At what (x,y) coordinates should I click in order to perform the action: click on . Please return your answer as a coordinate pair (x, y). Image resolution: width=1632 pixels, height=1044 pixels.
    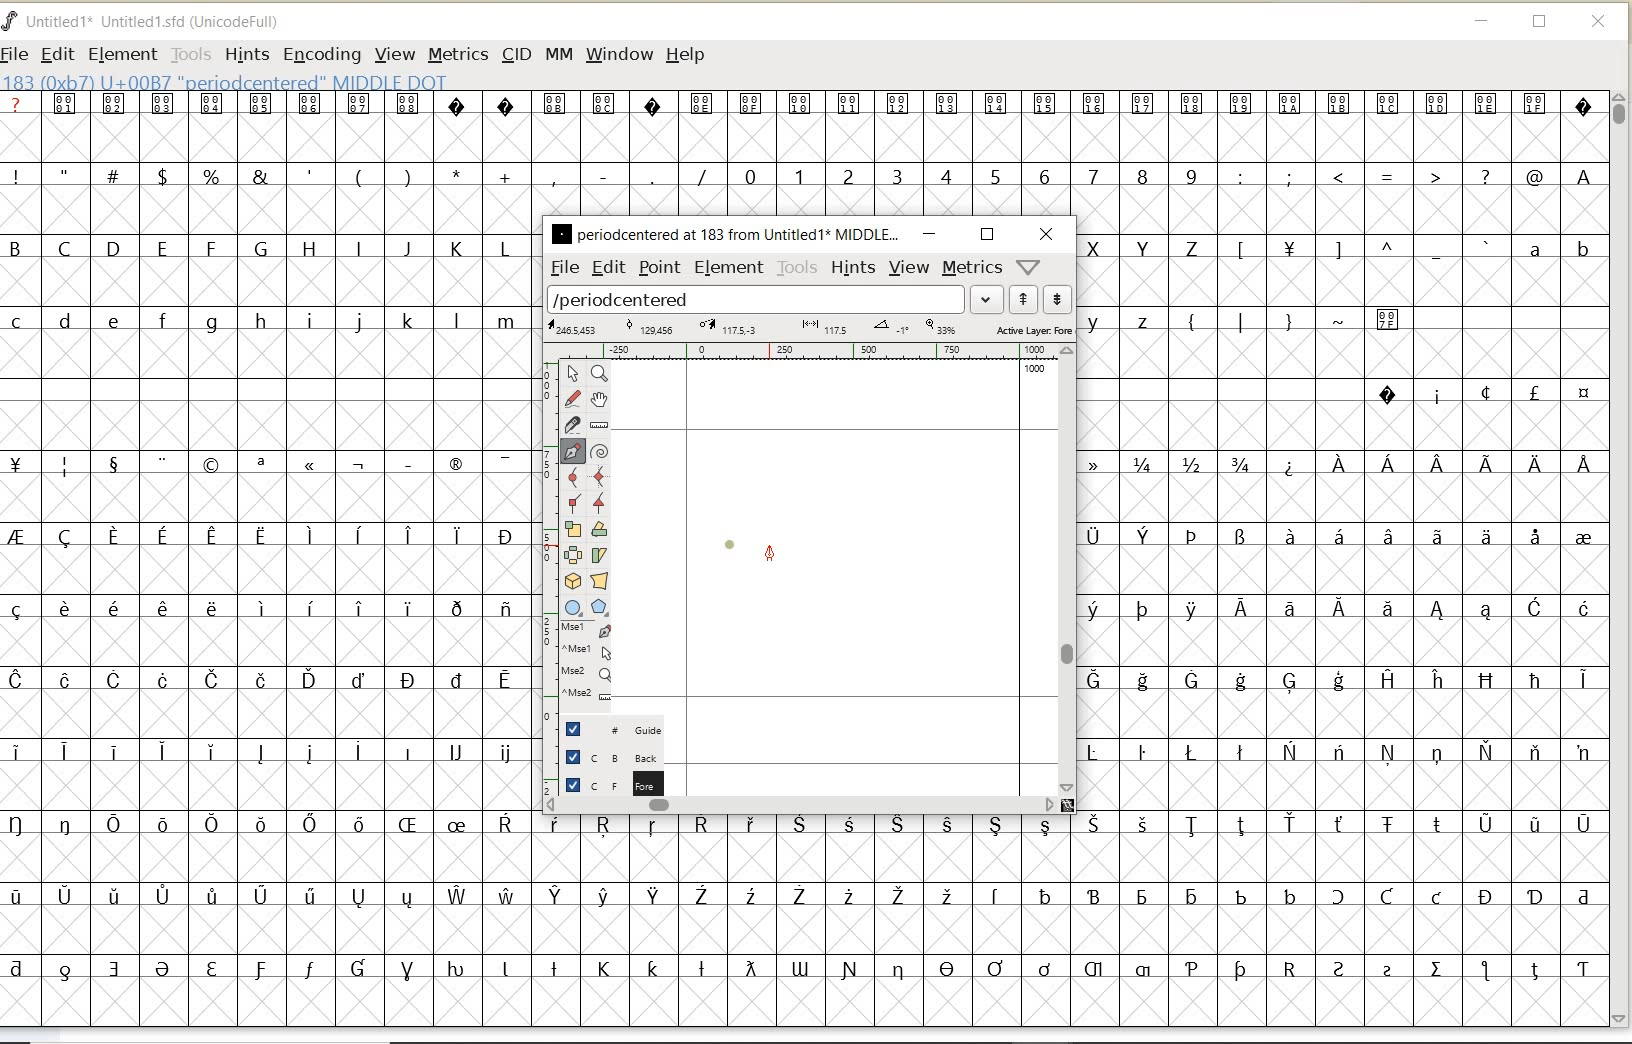
    Looking at the image, I should click on (1360, 251).